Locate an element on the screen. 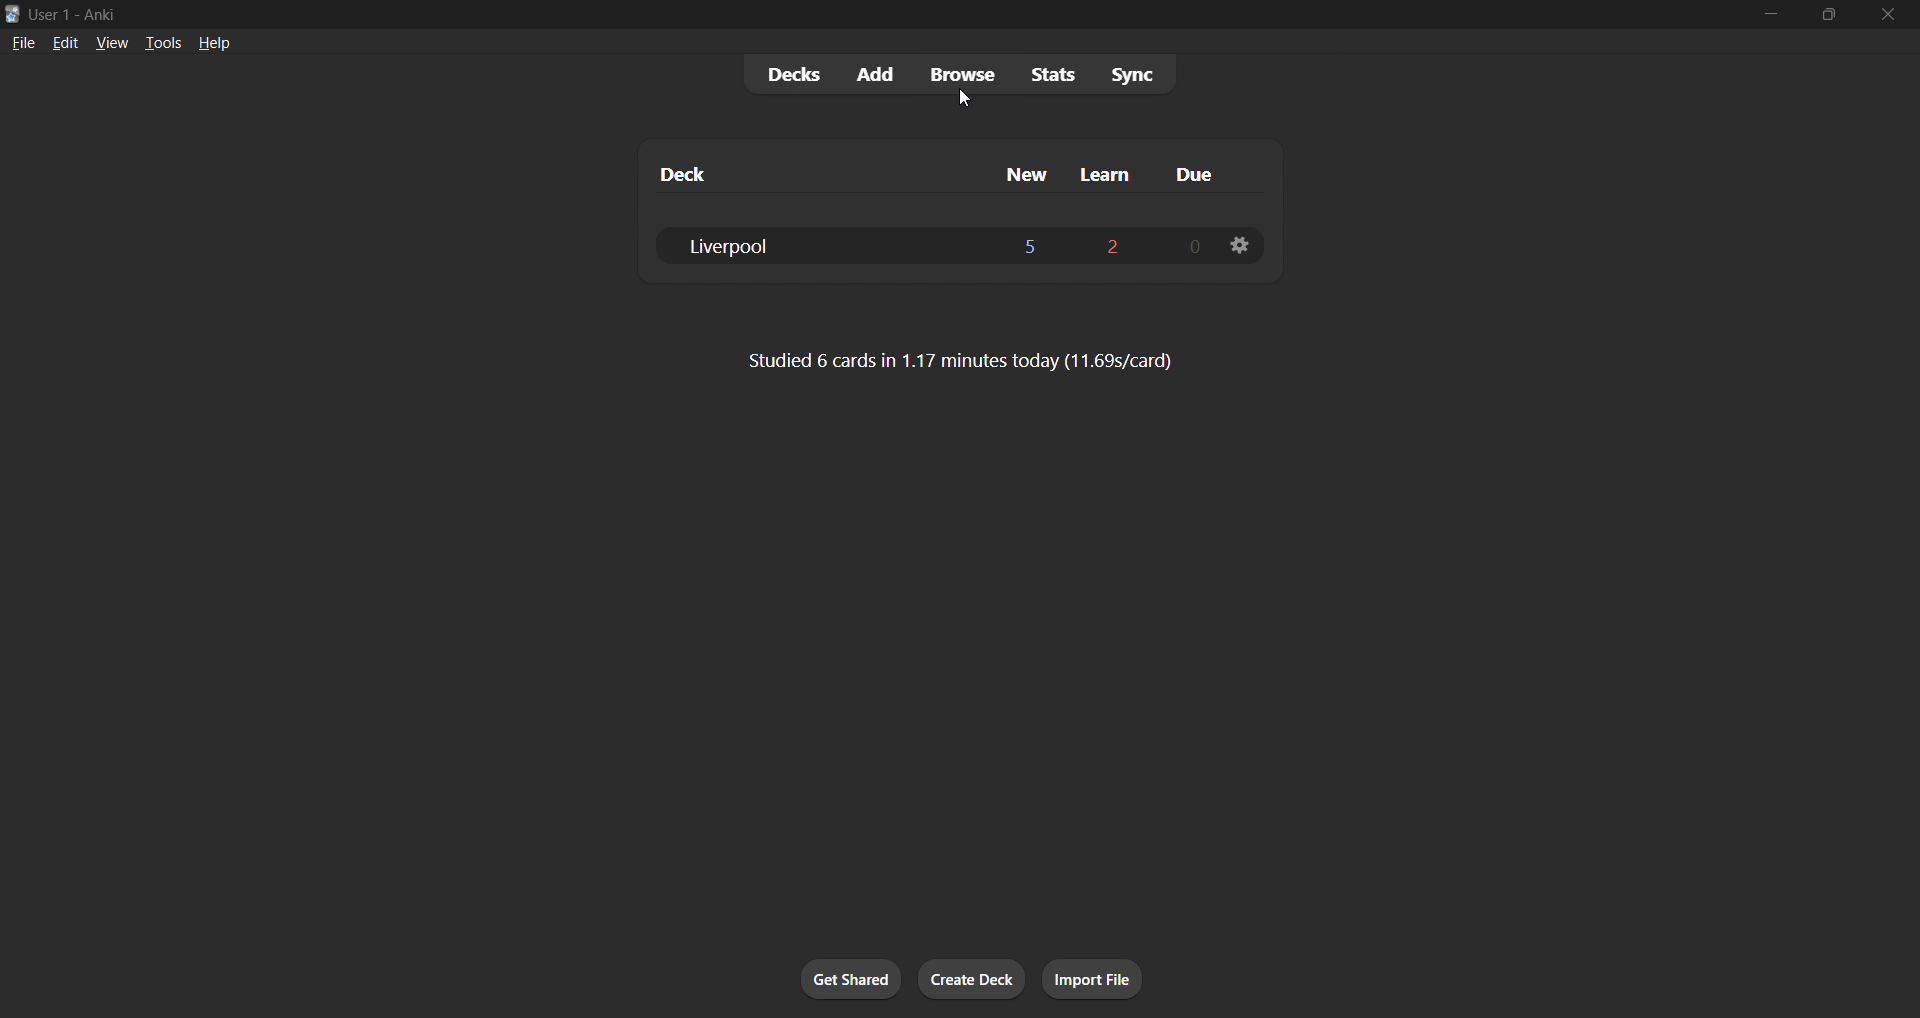  view is located at coordinates (109, 41).